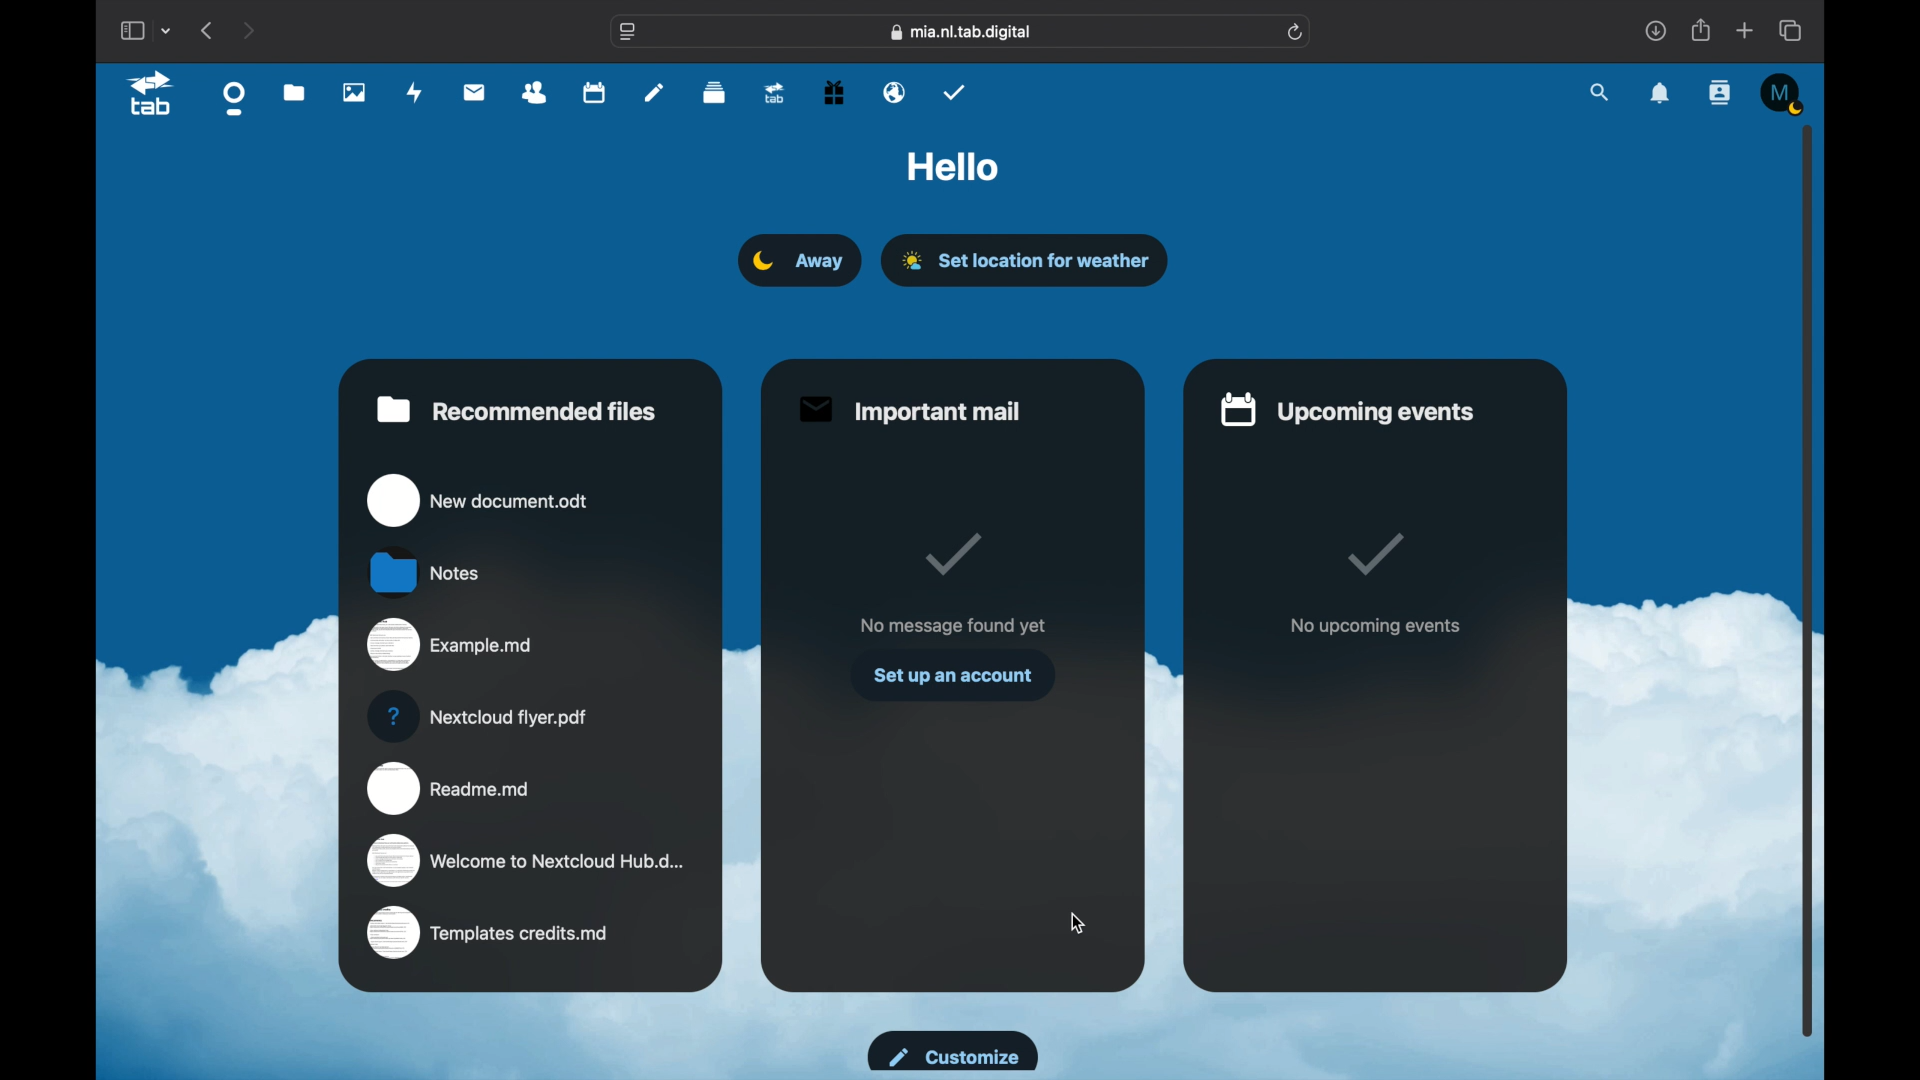 This screenshot has height=1080, width=1920. Describe the element at coordinates (953, 1051) in the screenshot. I see `customize` at that location.